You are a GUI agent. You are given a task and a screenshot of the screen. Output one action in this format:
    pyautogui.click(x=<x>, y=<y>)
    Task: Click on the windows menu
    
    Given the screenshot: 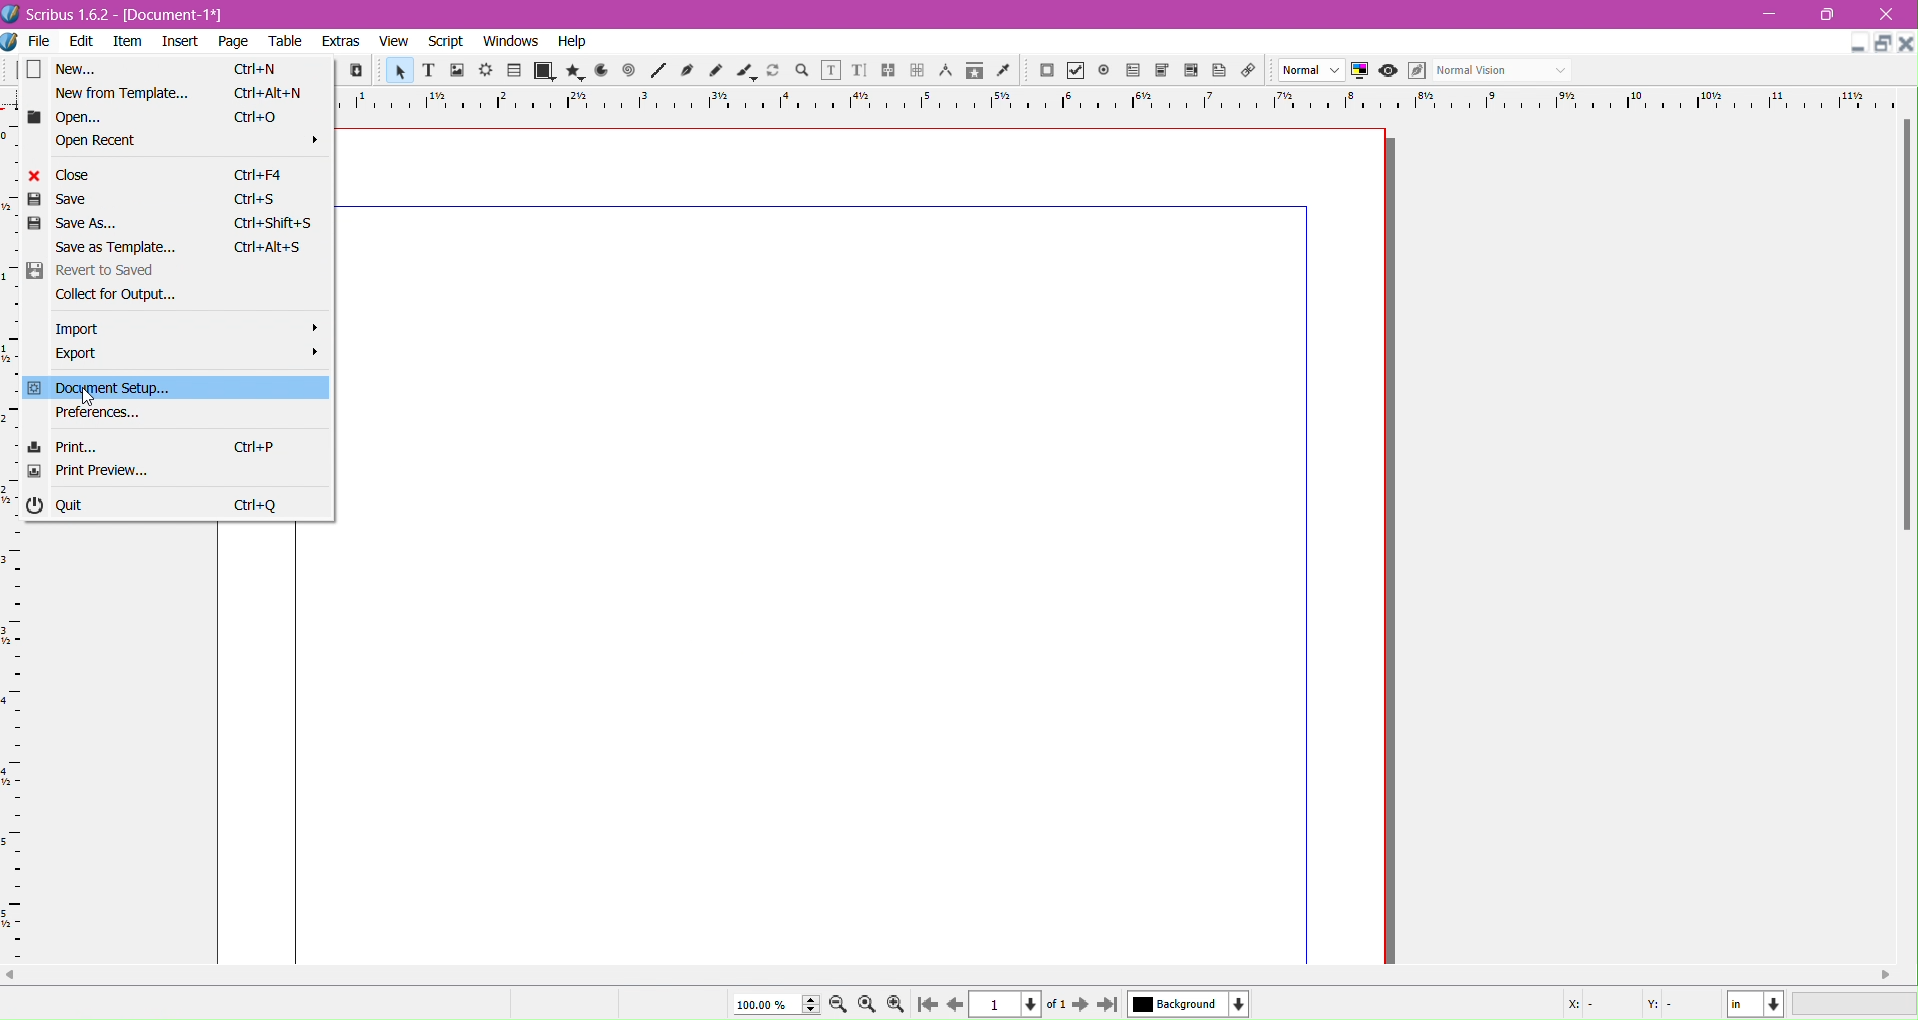 What is the action you would take?
    pyautogui.click(x=510, y=42)
    